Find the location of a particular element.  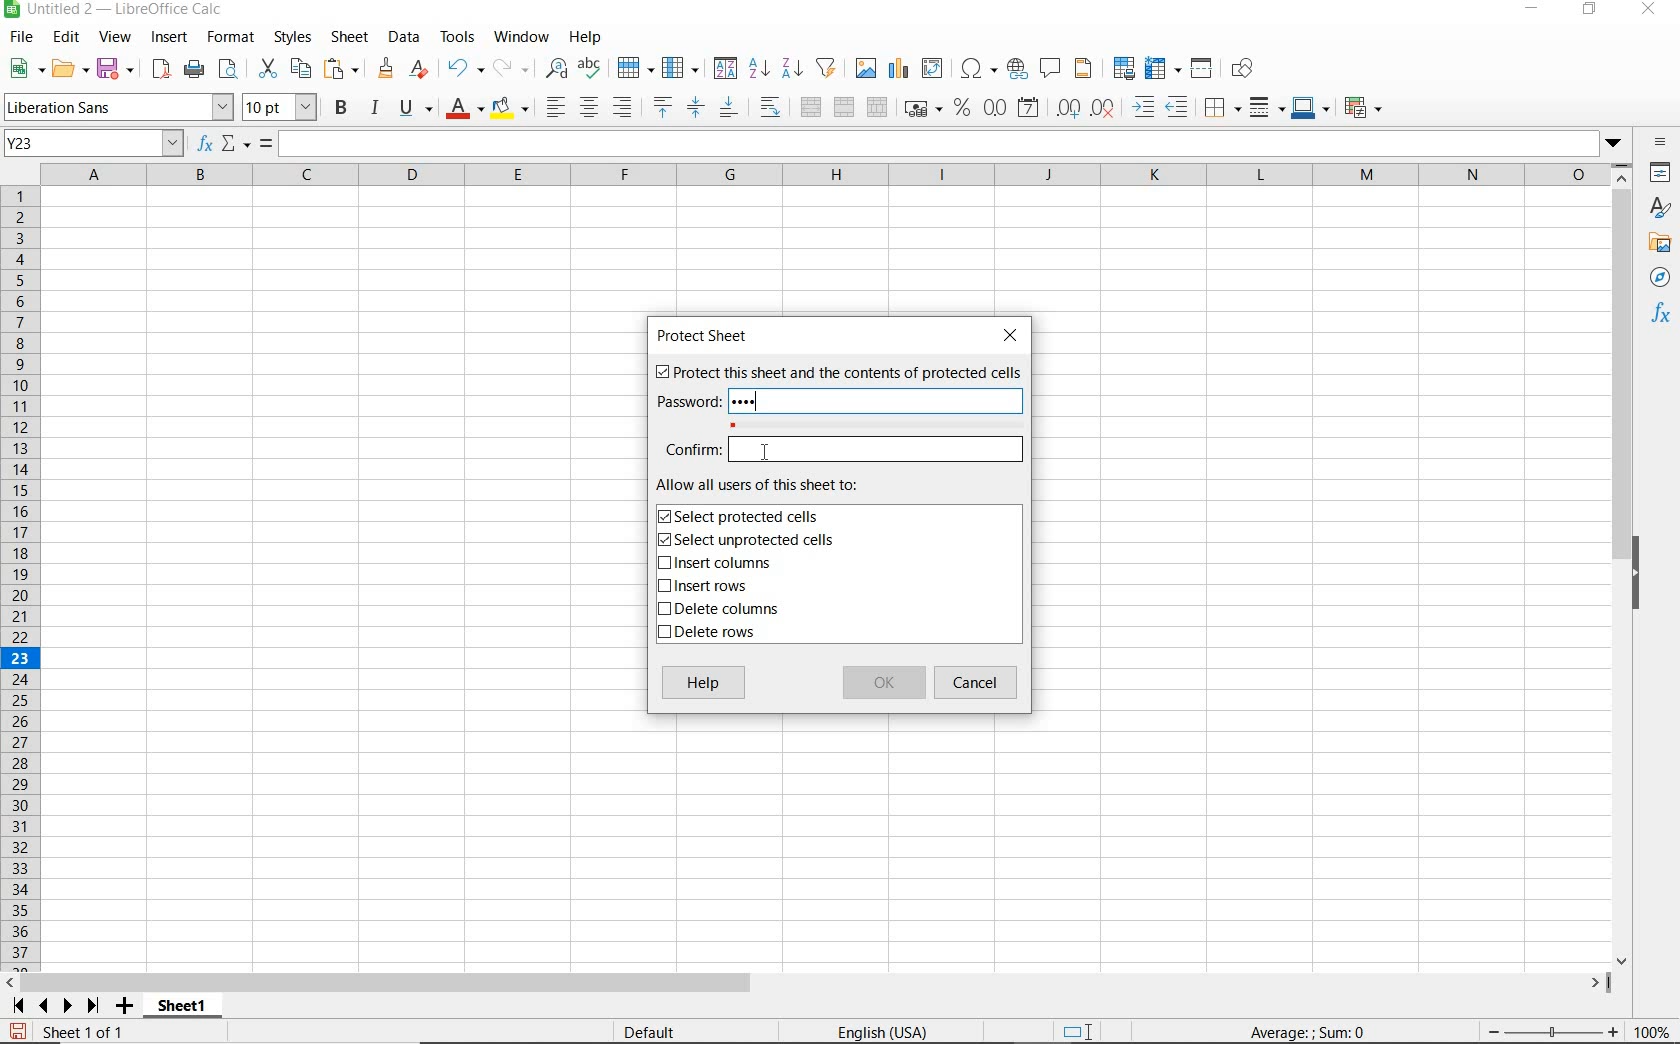

SCROLLBAR is located at coordinates (1622, 565).